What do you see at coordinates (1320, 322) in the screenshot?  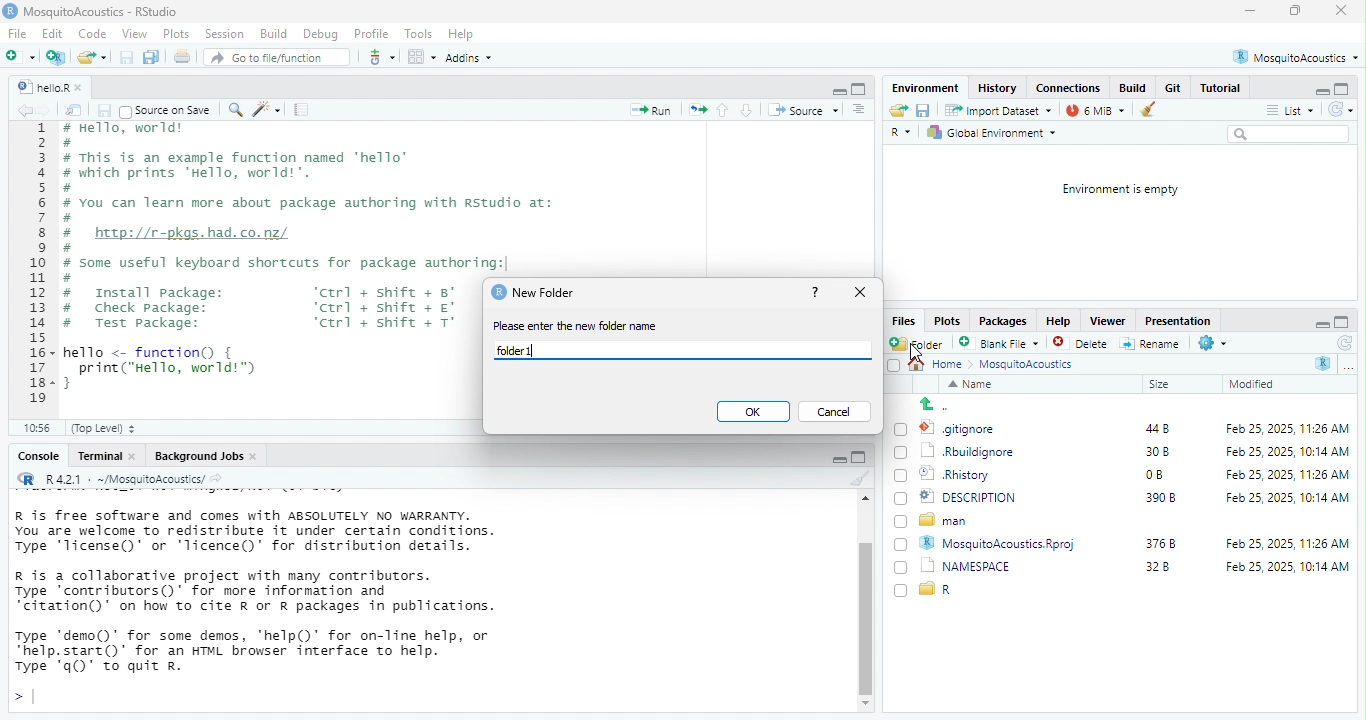 I see `hide r script` at bounding box center [1320, 322].